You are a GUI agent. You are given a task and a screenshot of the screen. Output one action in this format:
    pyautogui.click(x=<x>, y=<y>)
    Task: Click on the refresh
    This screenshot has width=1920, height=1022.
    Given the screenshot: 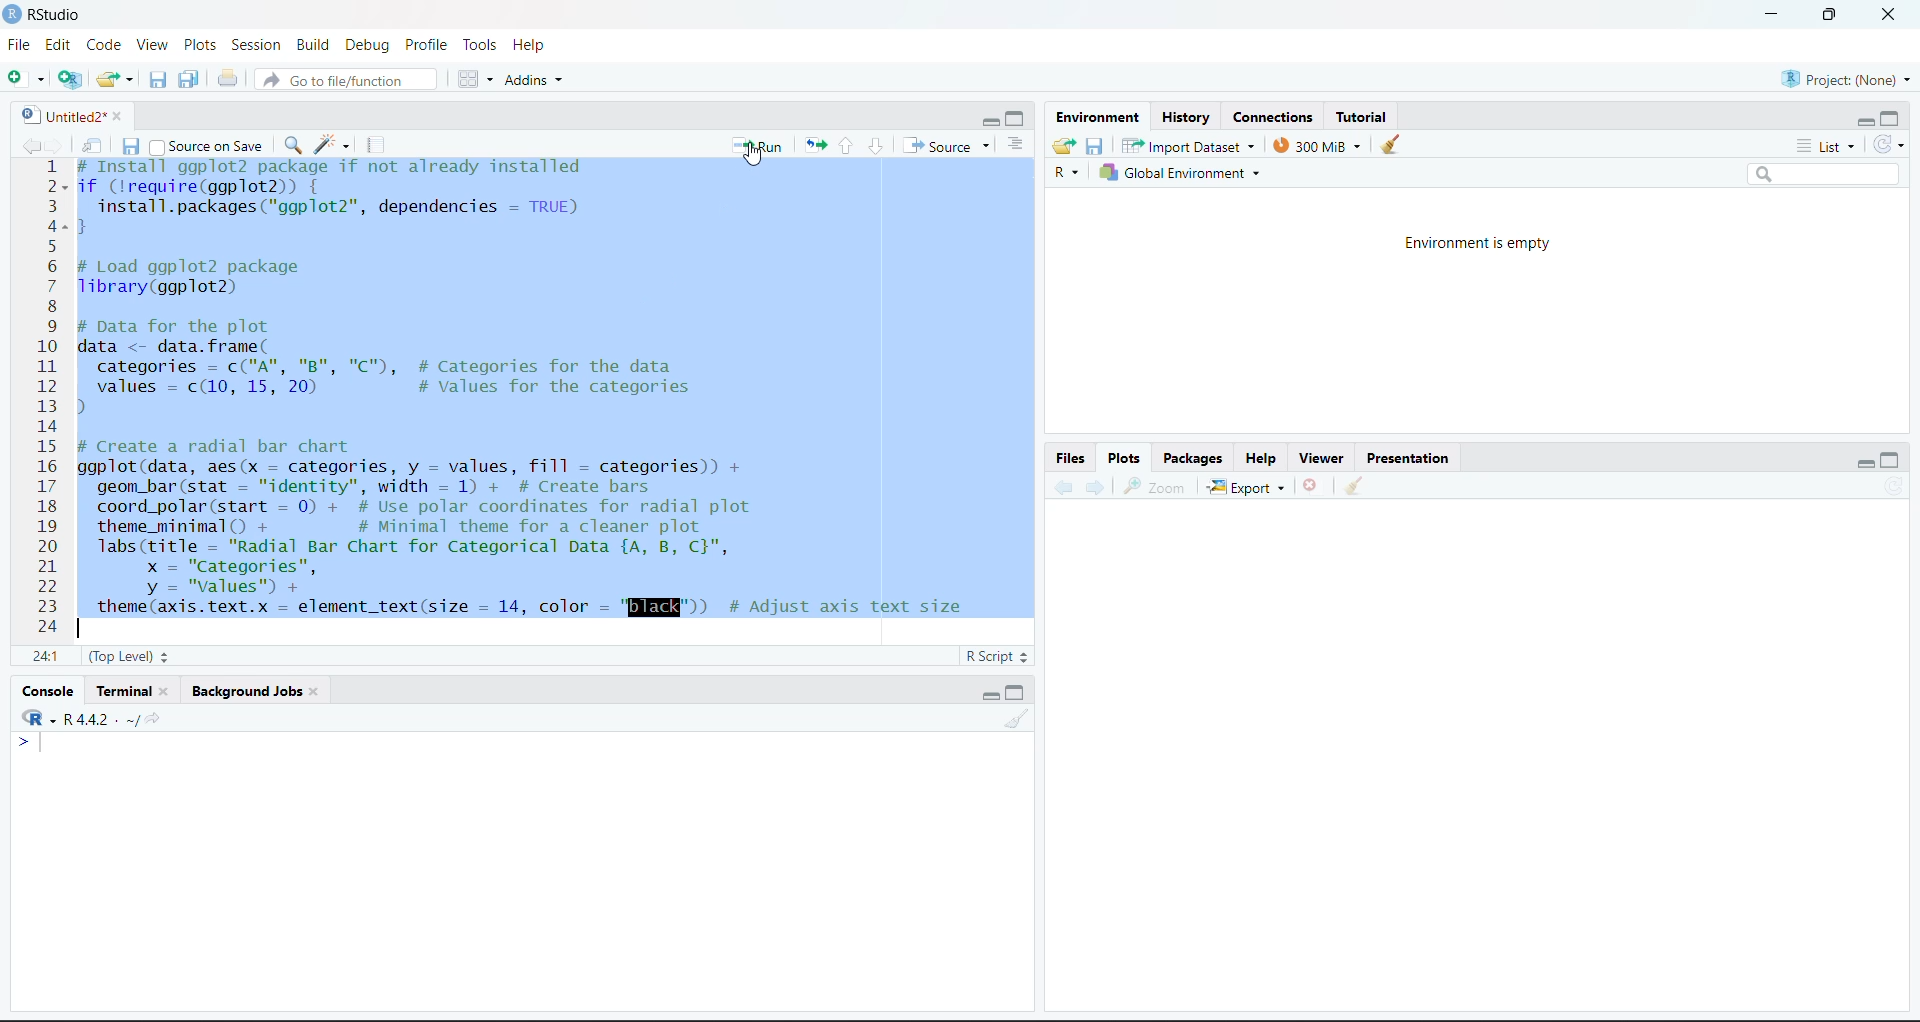 What is the action you would take?
    pyautogui.click(x=1891, y=147)
    